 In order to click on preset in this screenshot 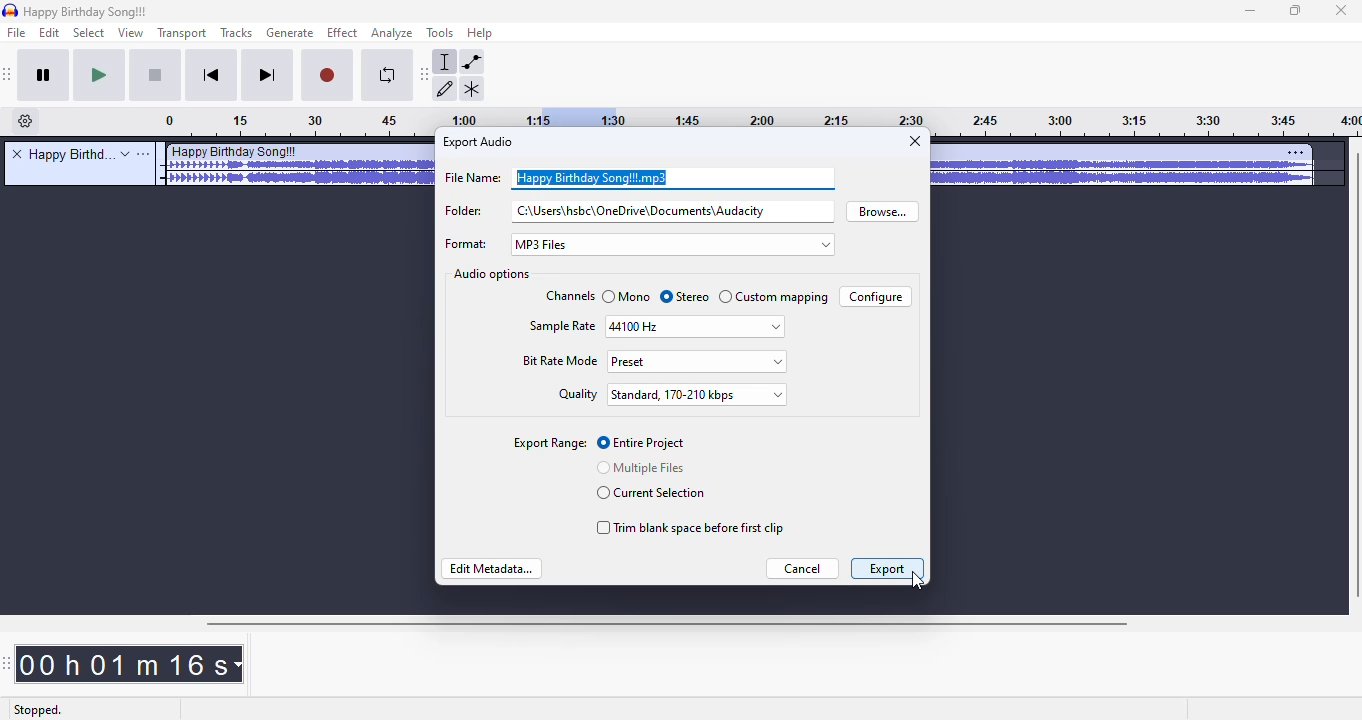, I will do `click(695, 362)`.